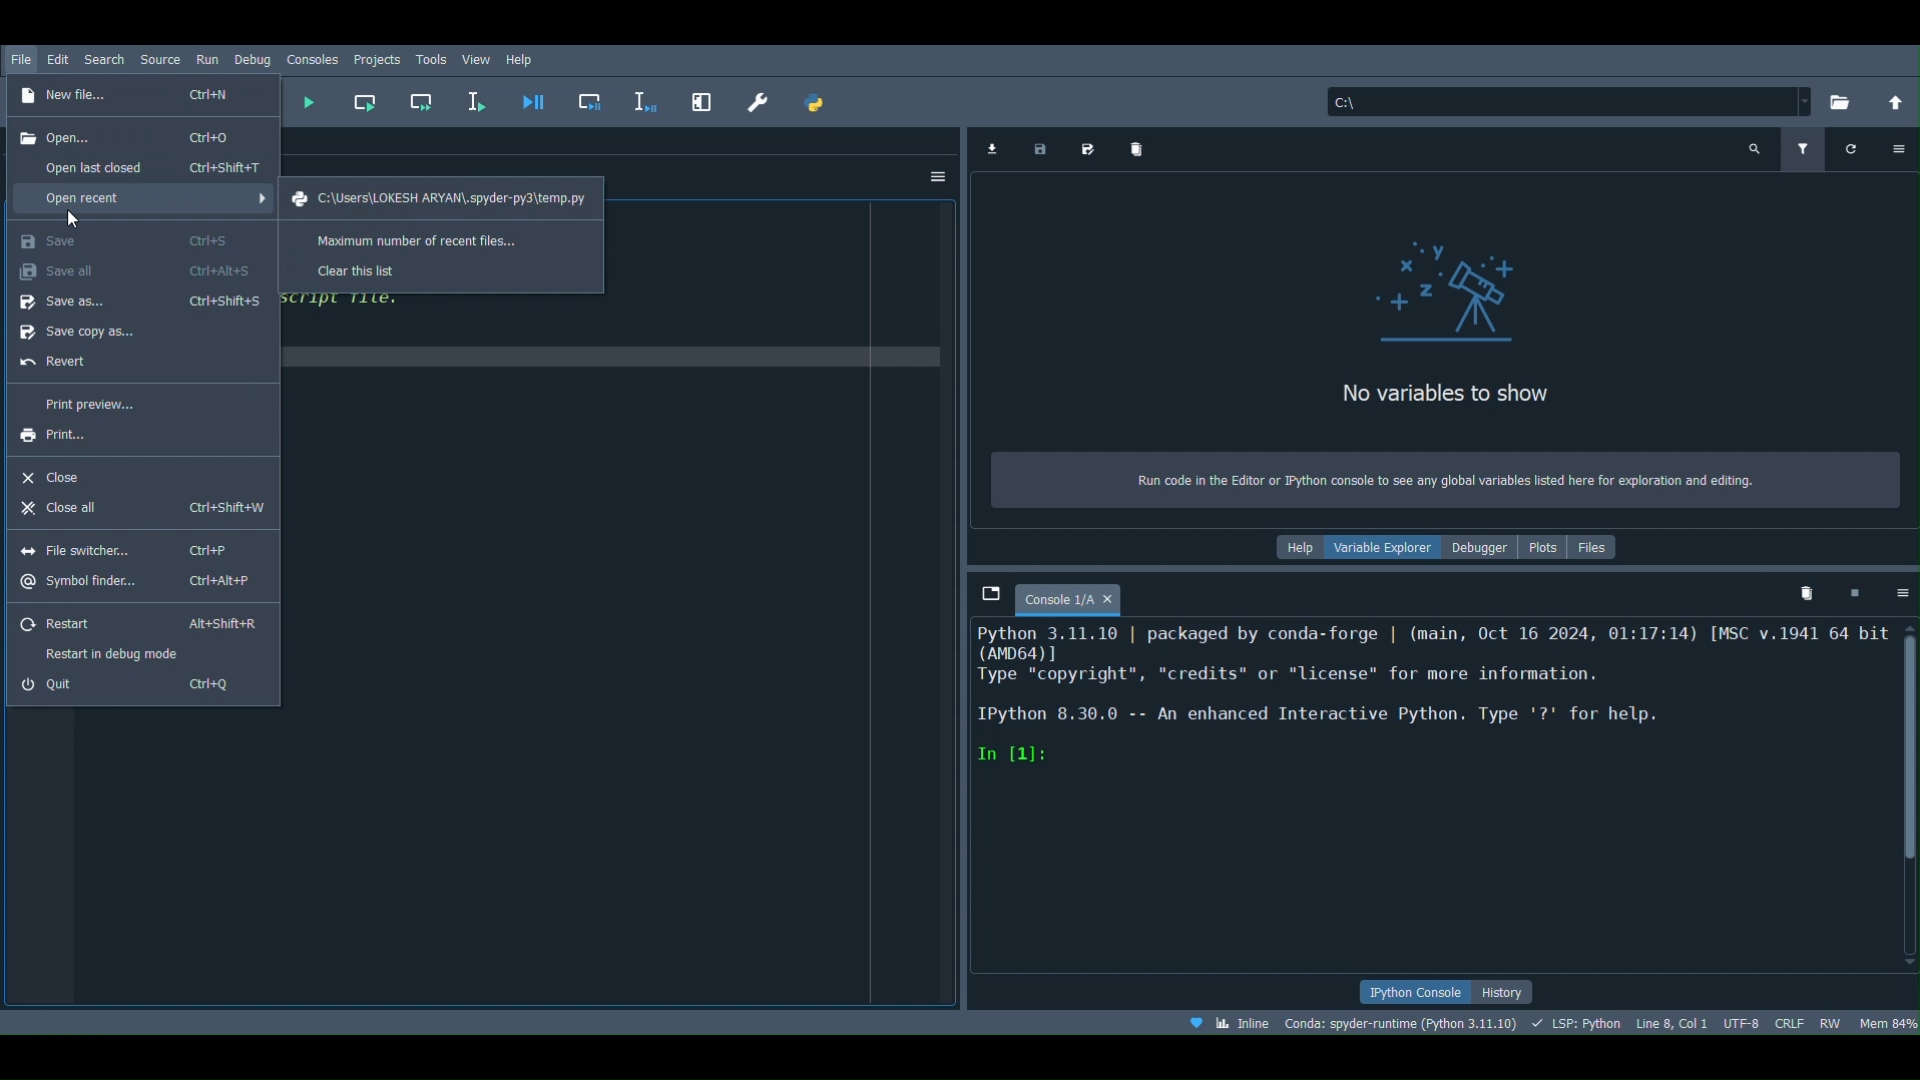  I want to click on Debugger, so click(1476, 551).